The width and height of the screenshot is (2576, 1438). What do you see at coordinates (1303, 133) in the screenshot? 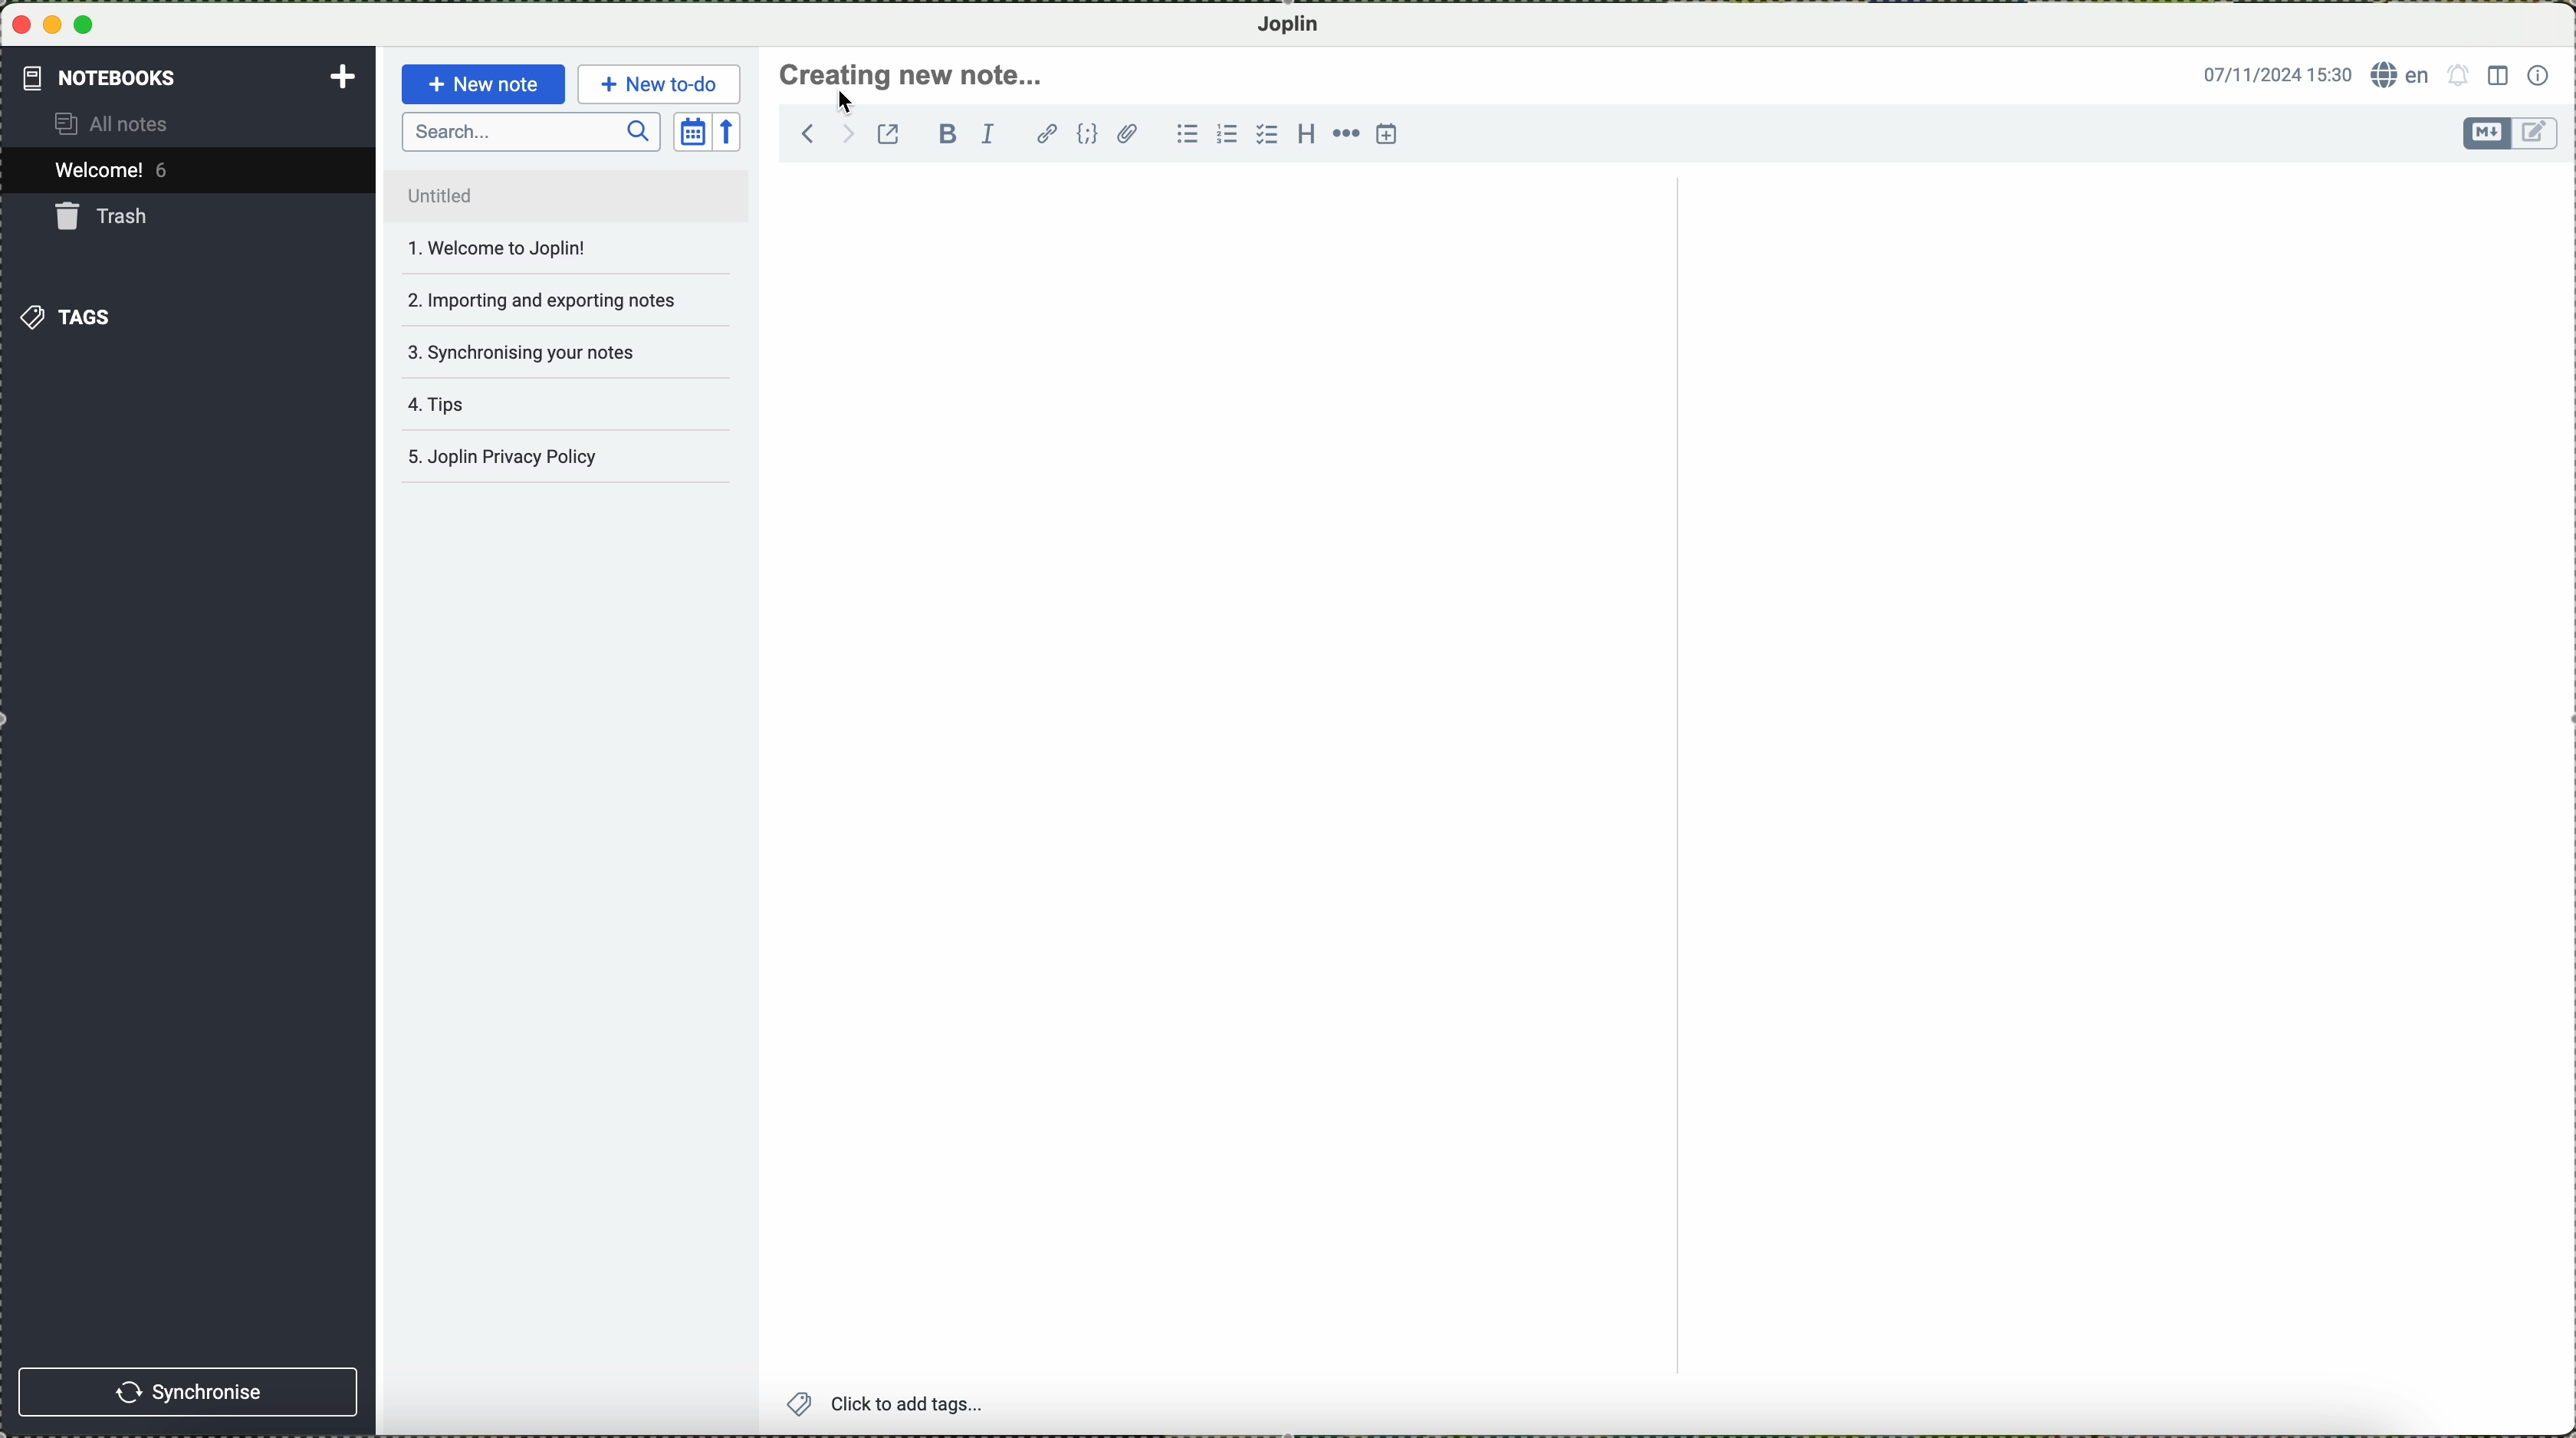
I see `heading` at bounding box center [1303, 133].